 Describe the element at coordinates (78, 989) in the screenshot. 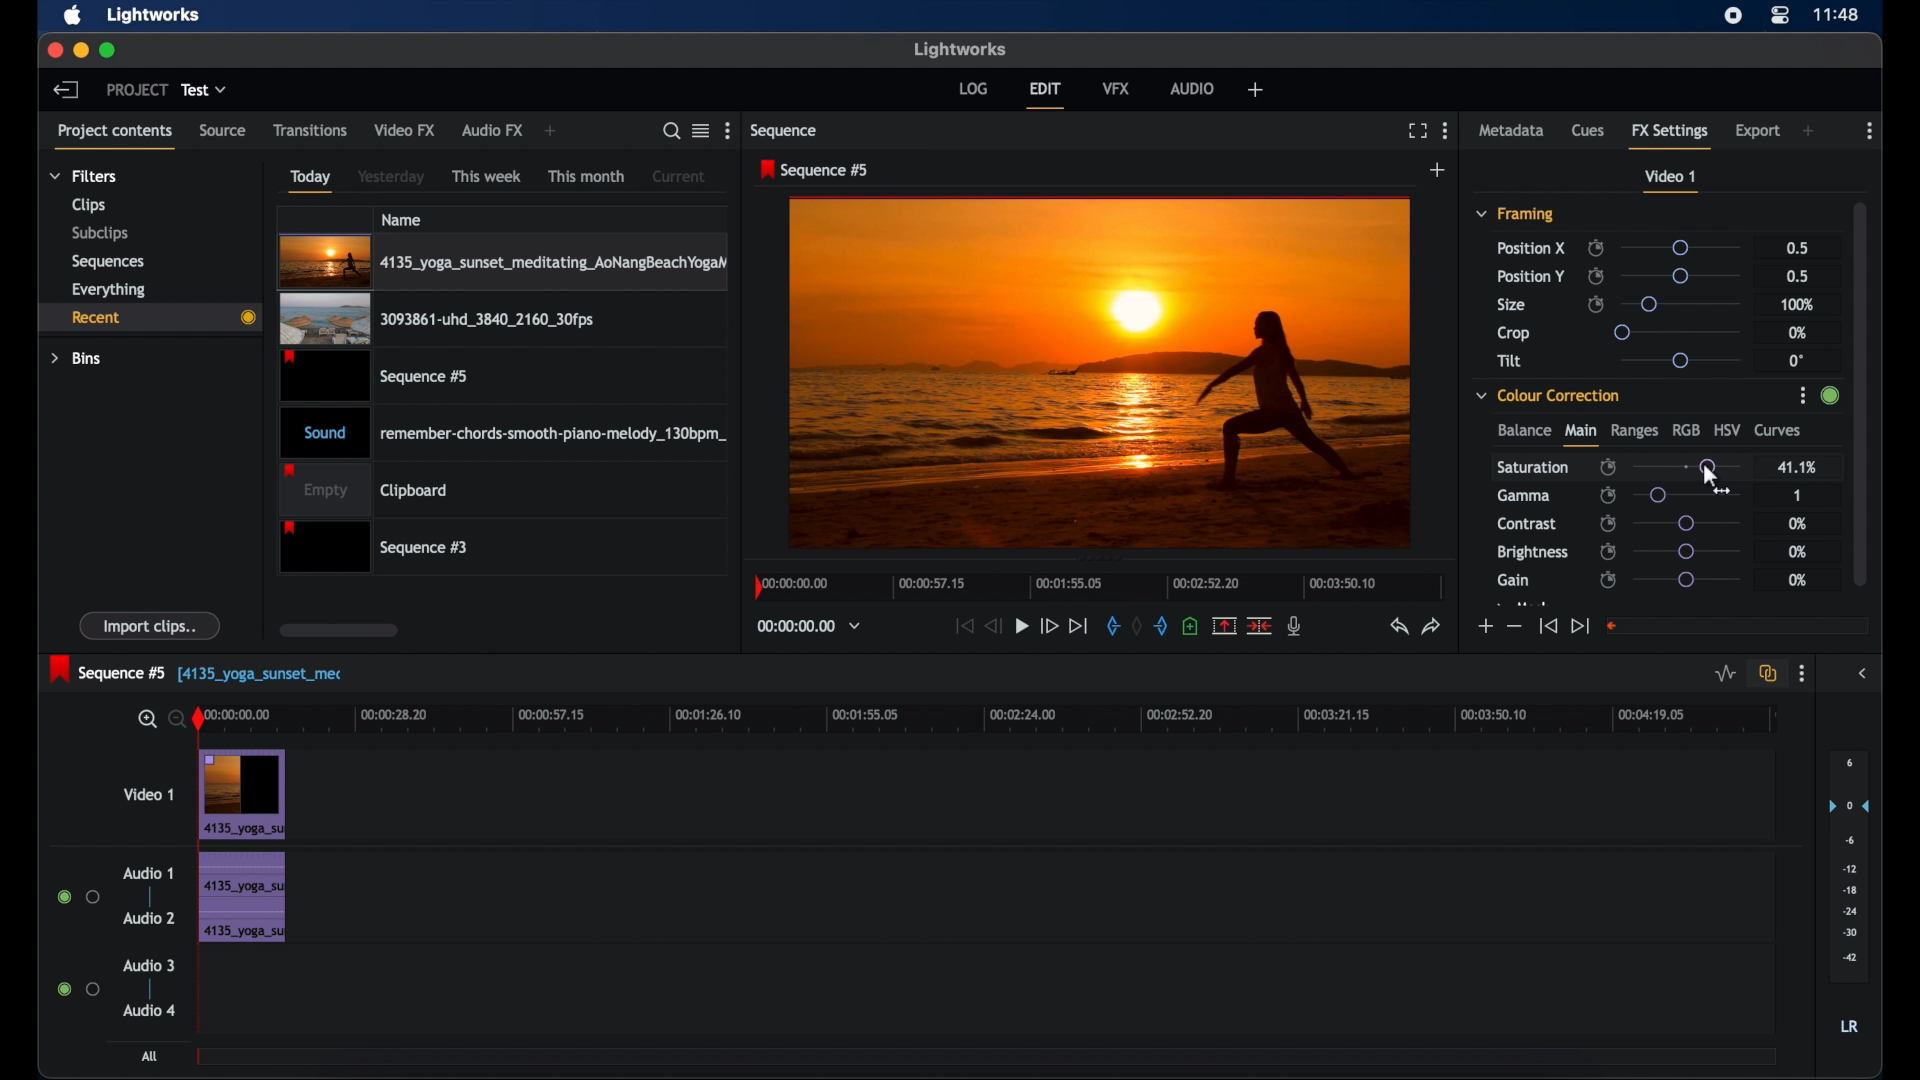

I see `radio buttons` at that location.